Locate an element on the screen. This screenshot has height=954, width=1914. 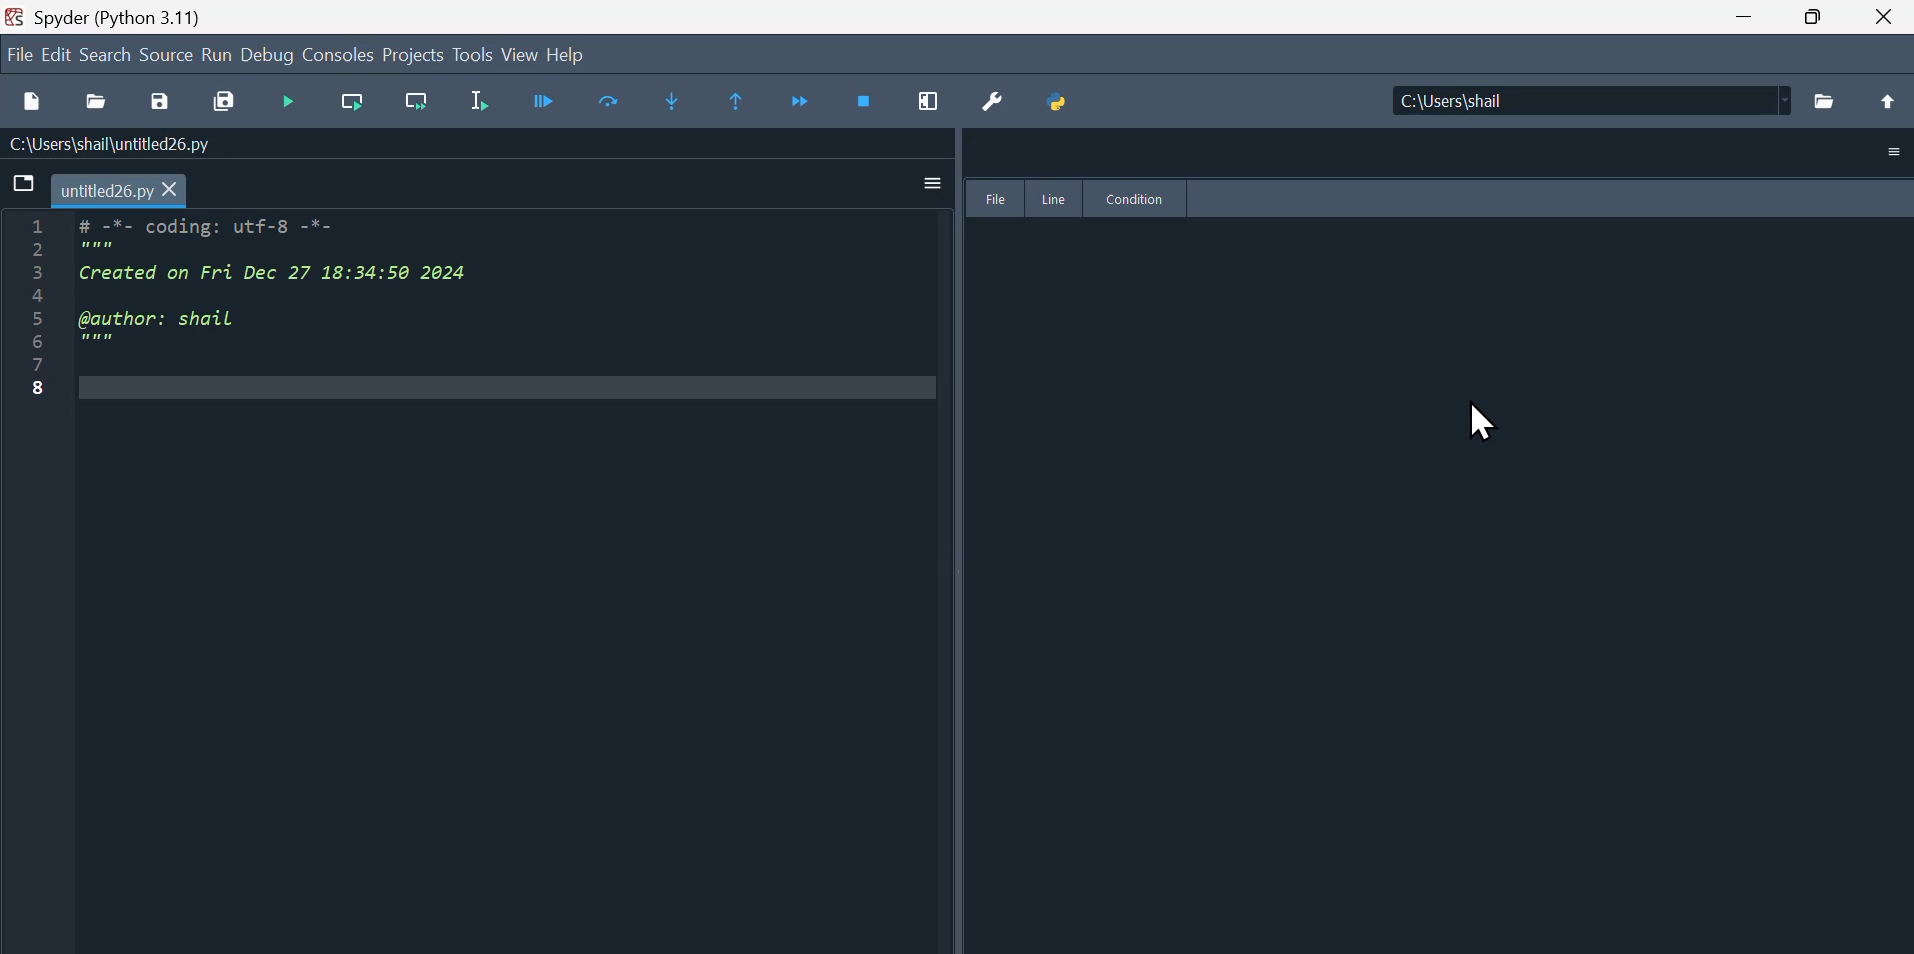
Debug is located at coordinates (271, 57).